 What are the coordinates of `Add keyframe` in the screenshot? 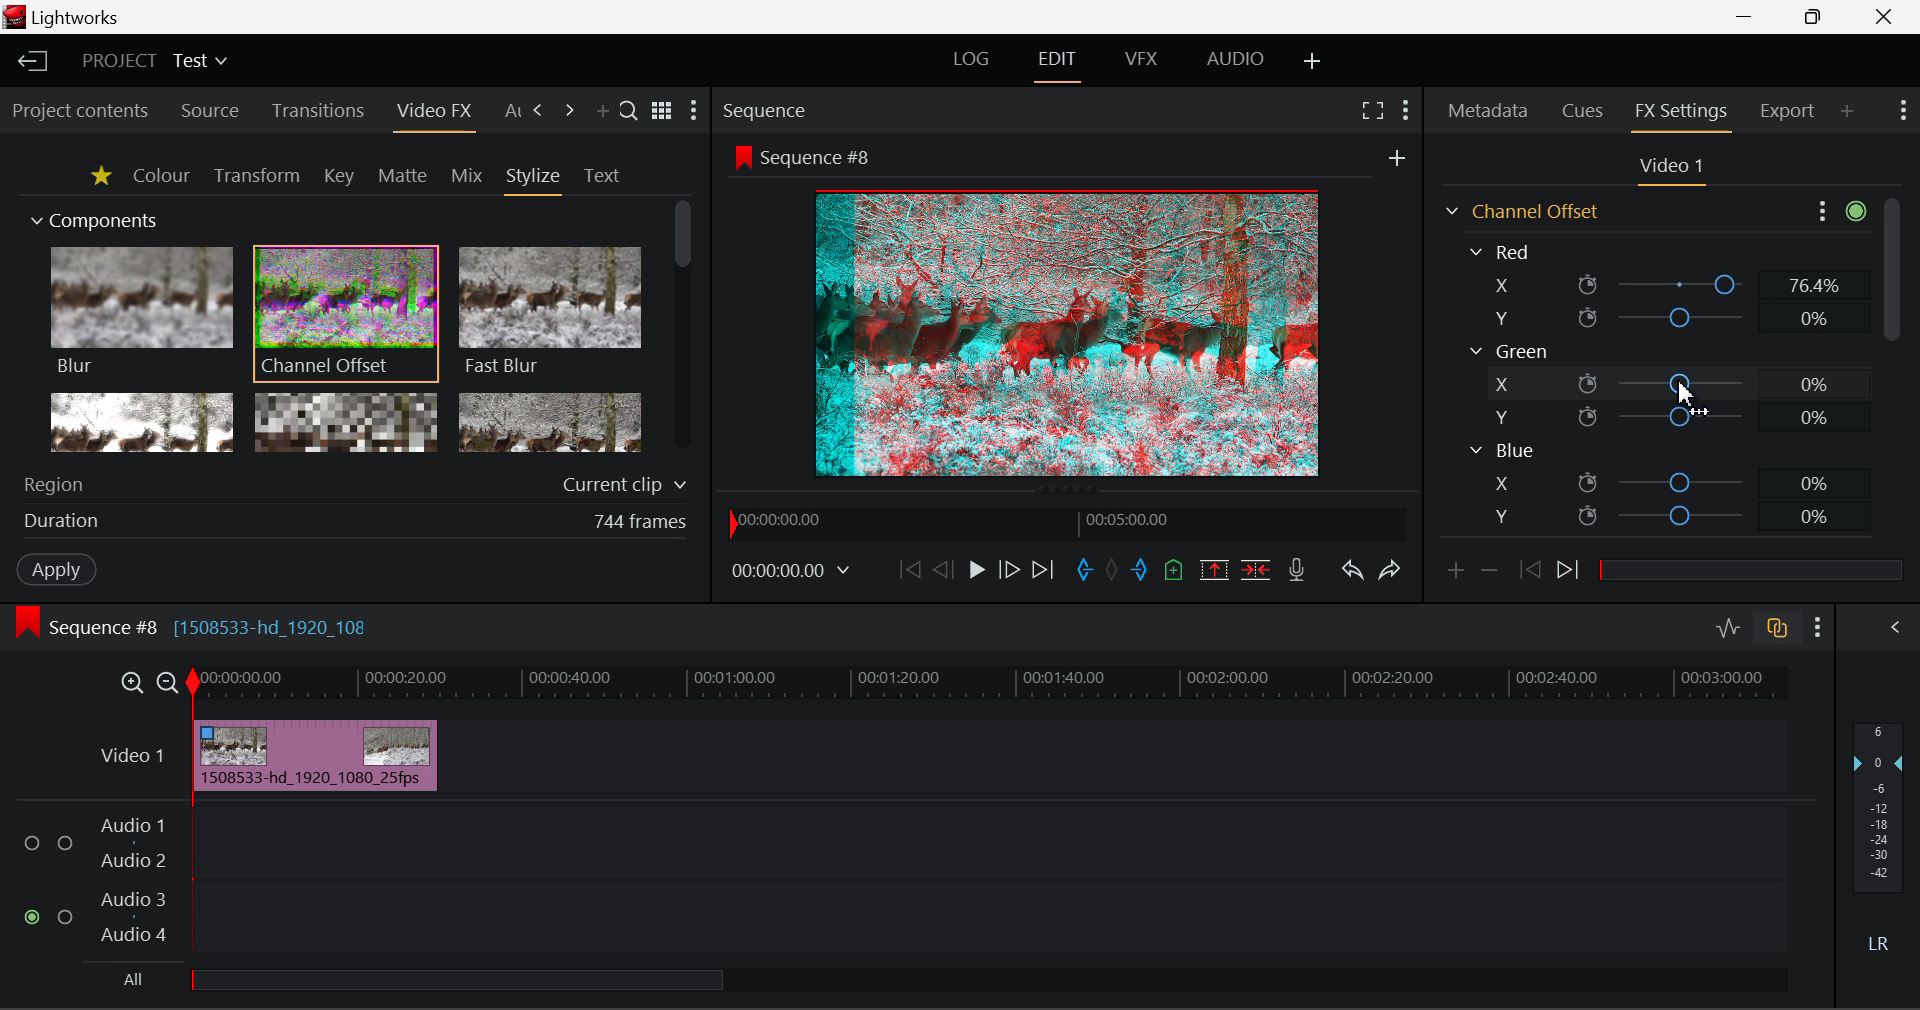 It's located at (1454, 576).